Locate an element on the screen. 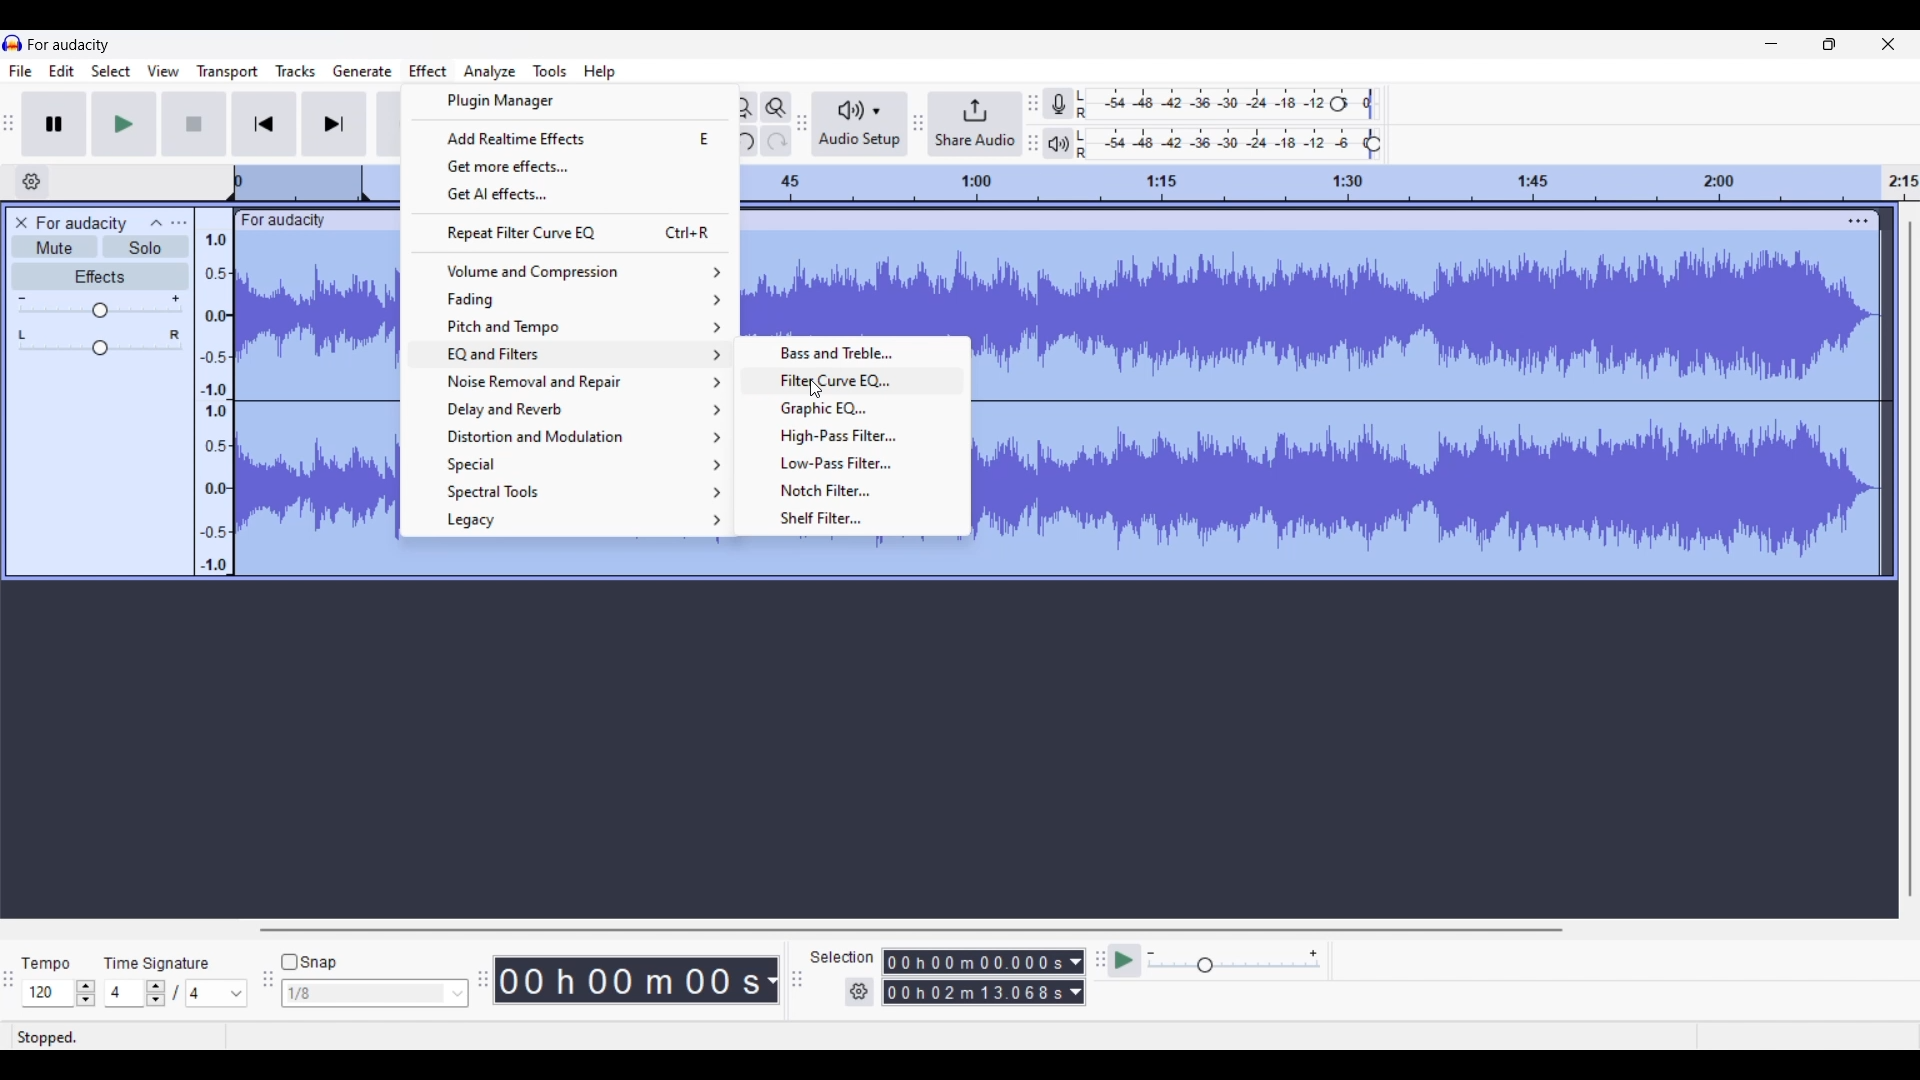 The height and width of the screenshot is (1080, 1920). Play/Play once is located at coordinates (123, 124).